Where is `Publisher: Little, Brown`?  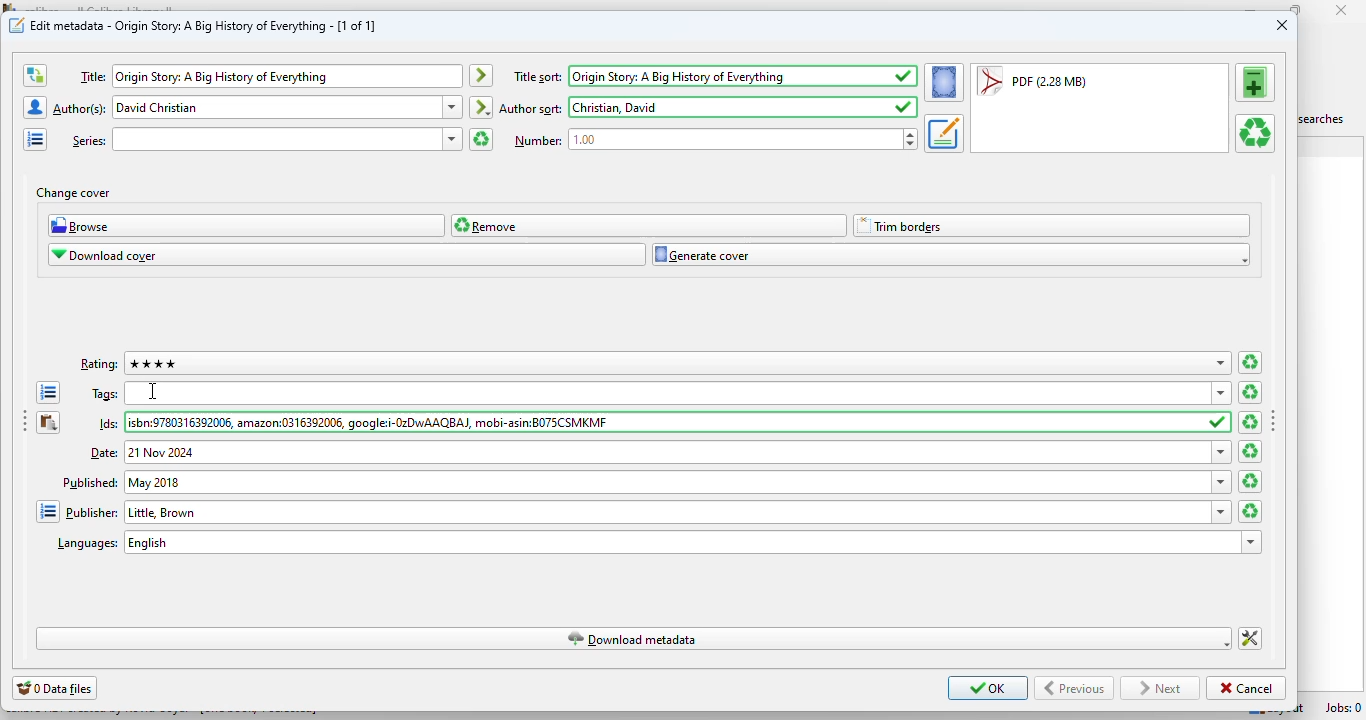 Publisher: Little, Brown is located at coordinates (667, 512).